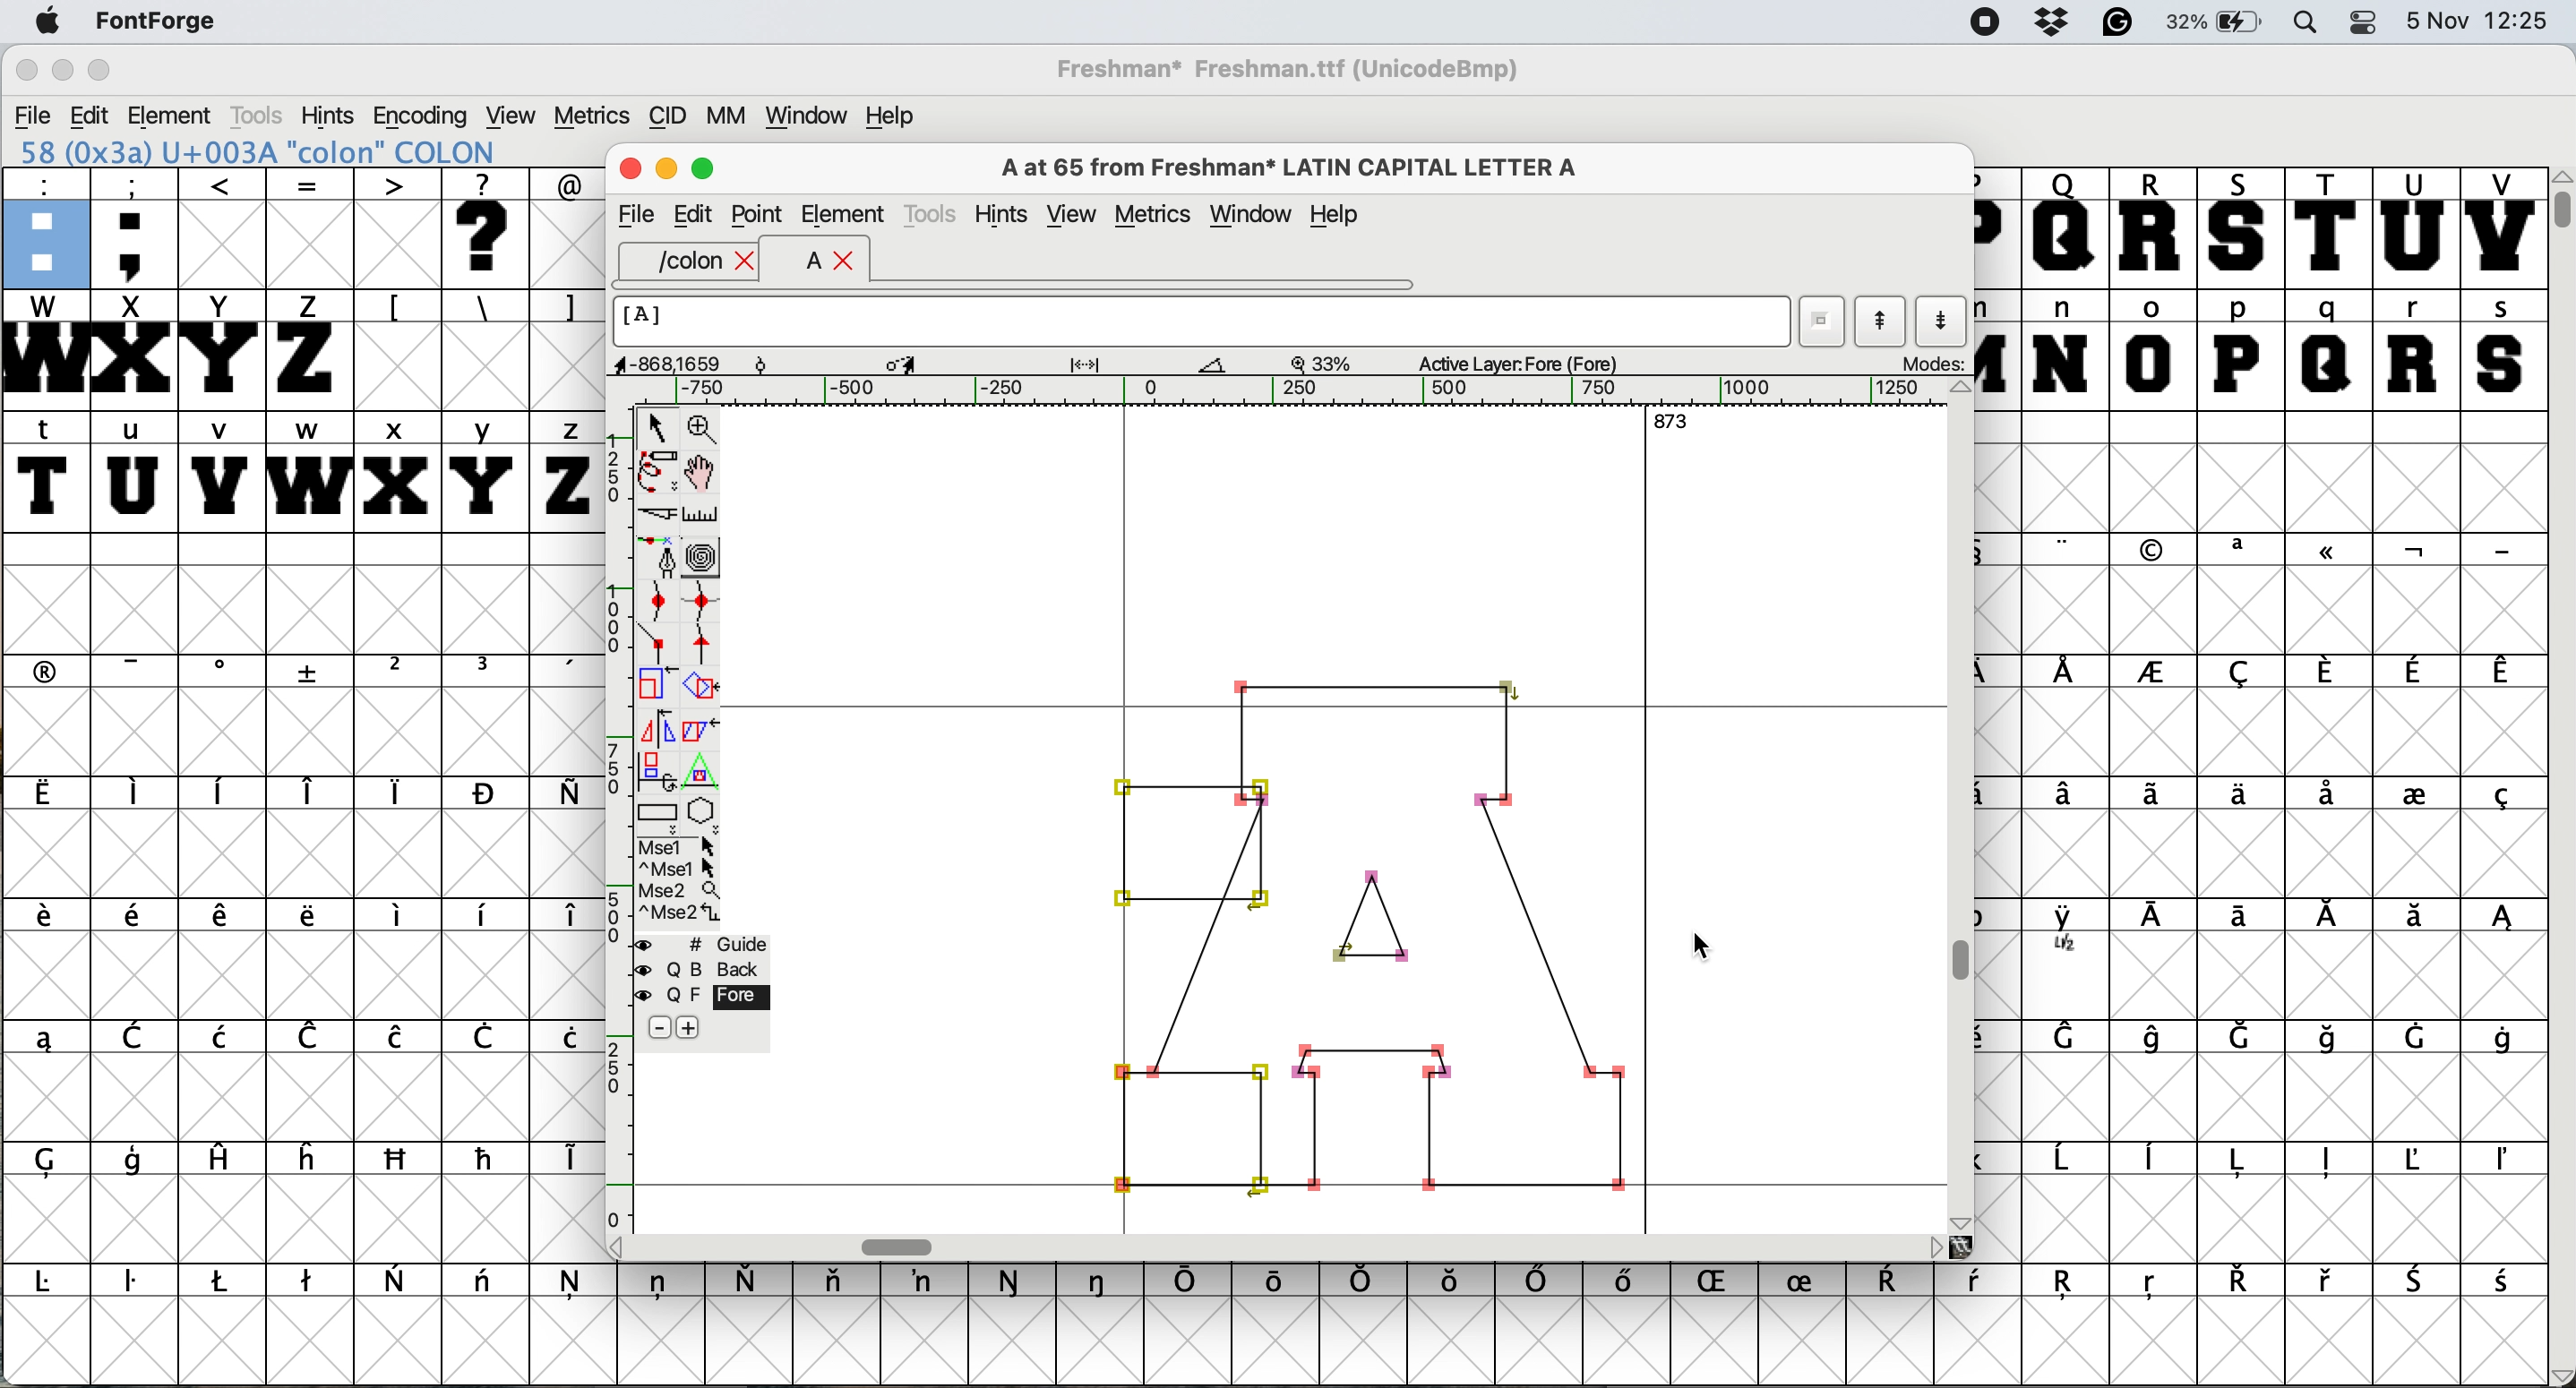 The height and width of the screenshot is (1388, 2576). What do you see at coordinates (574, 1287) in the screenshot?
I see `symbol` at bounding box center [574, 1287].